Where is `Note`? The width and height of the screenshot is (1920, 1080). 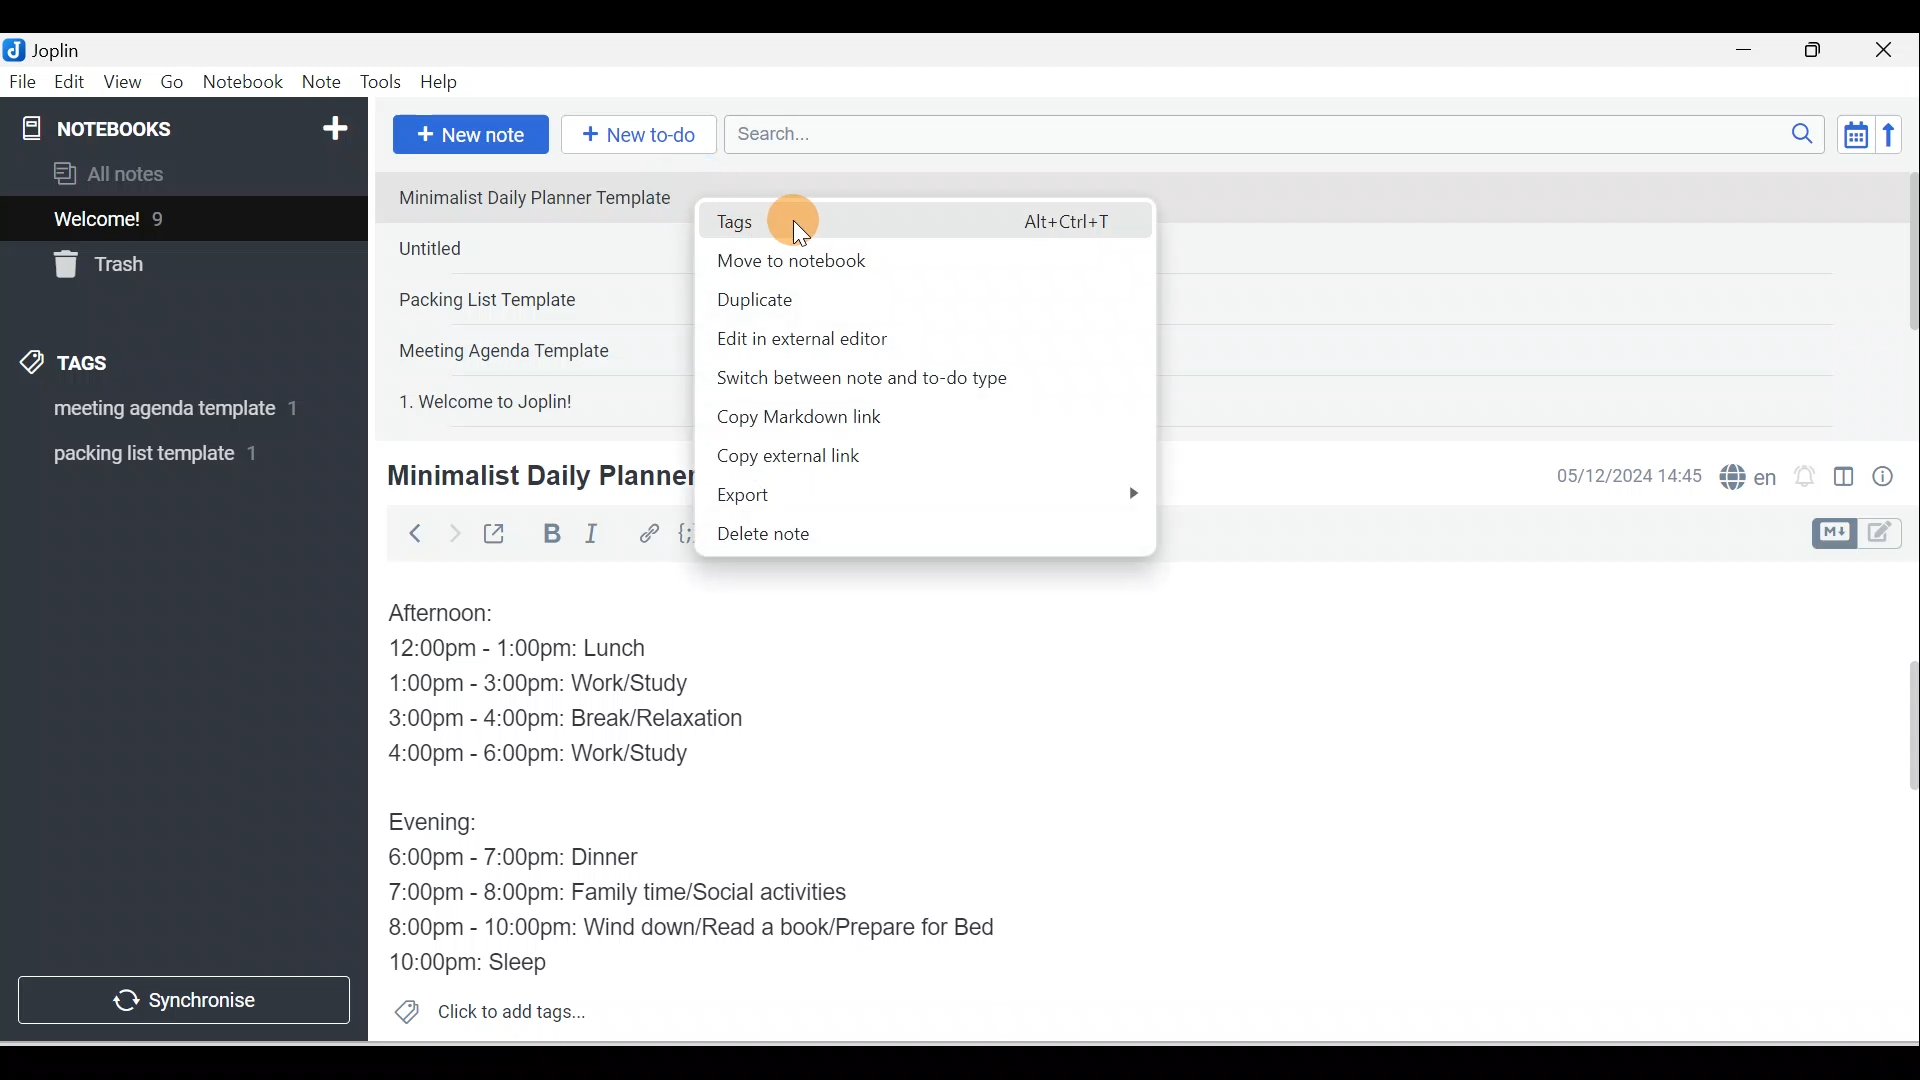
Note is located at coordinates (319, 83).